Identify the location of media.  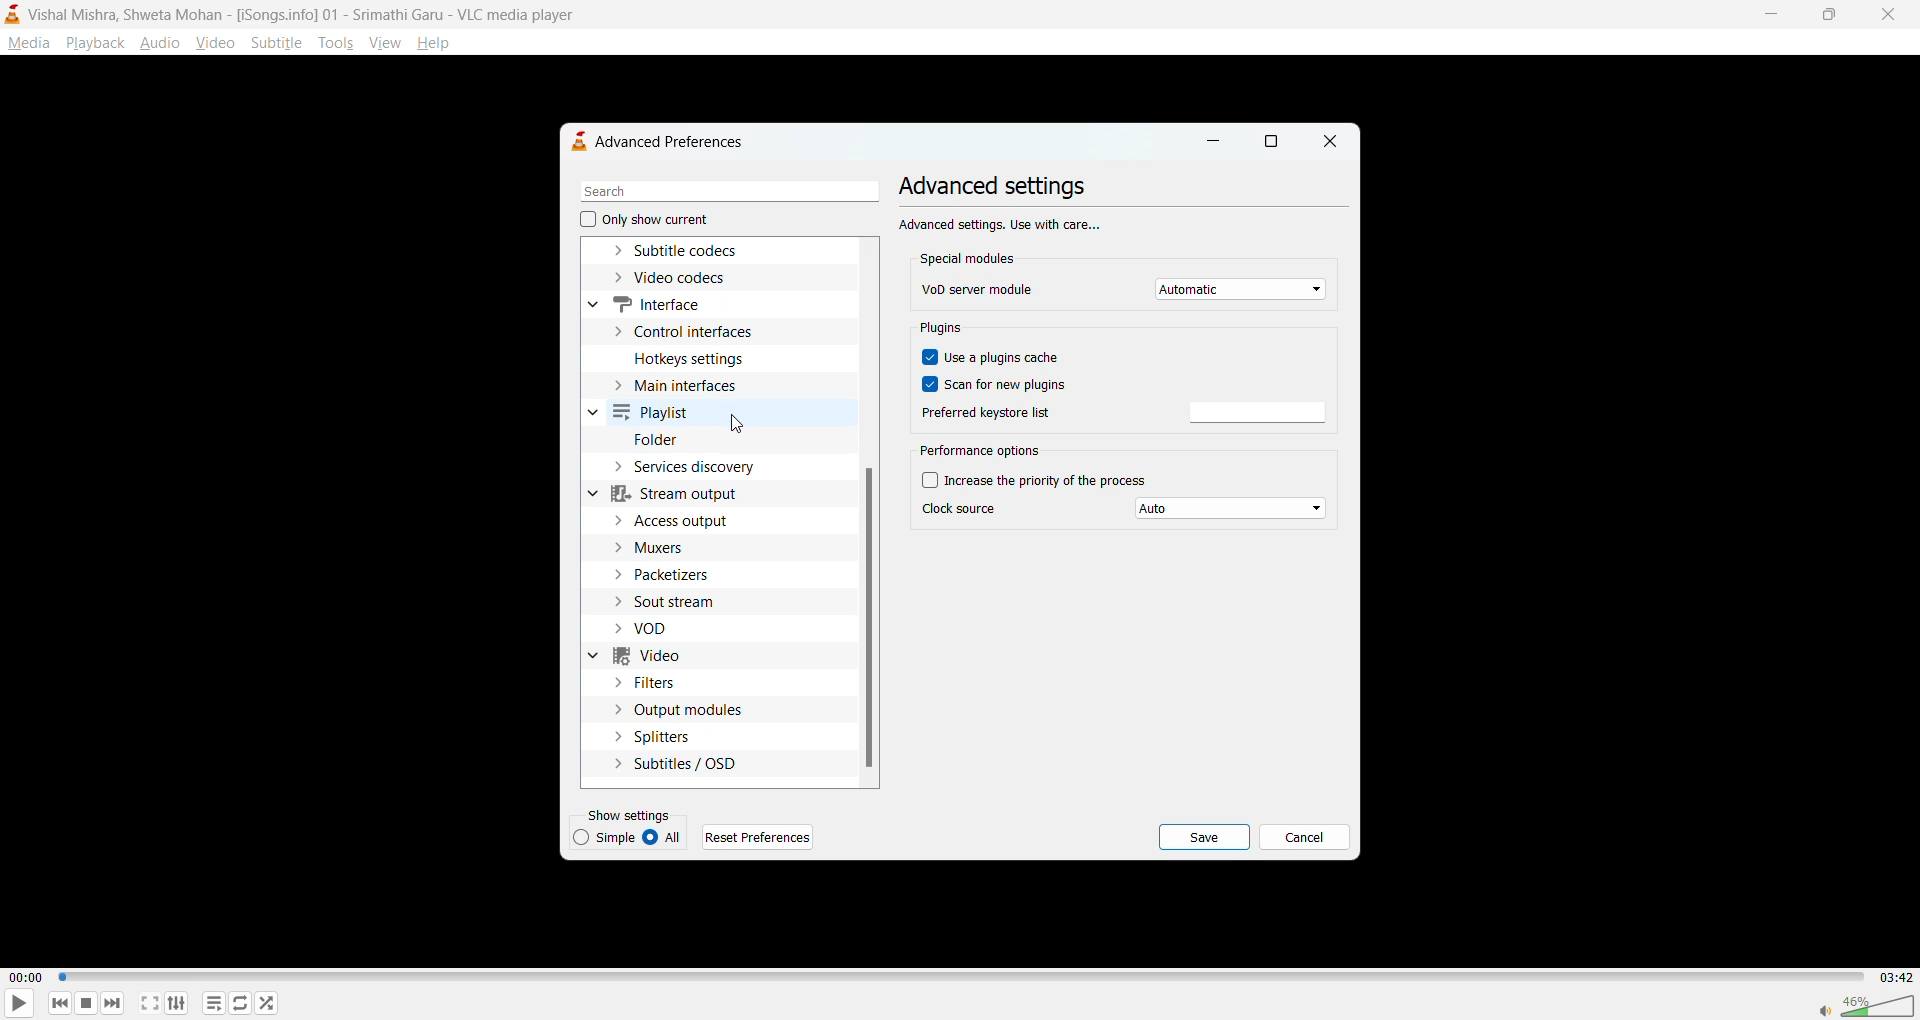
(28, 43).